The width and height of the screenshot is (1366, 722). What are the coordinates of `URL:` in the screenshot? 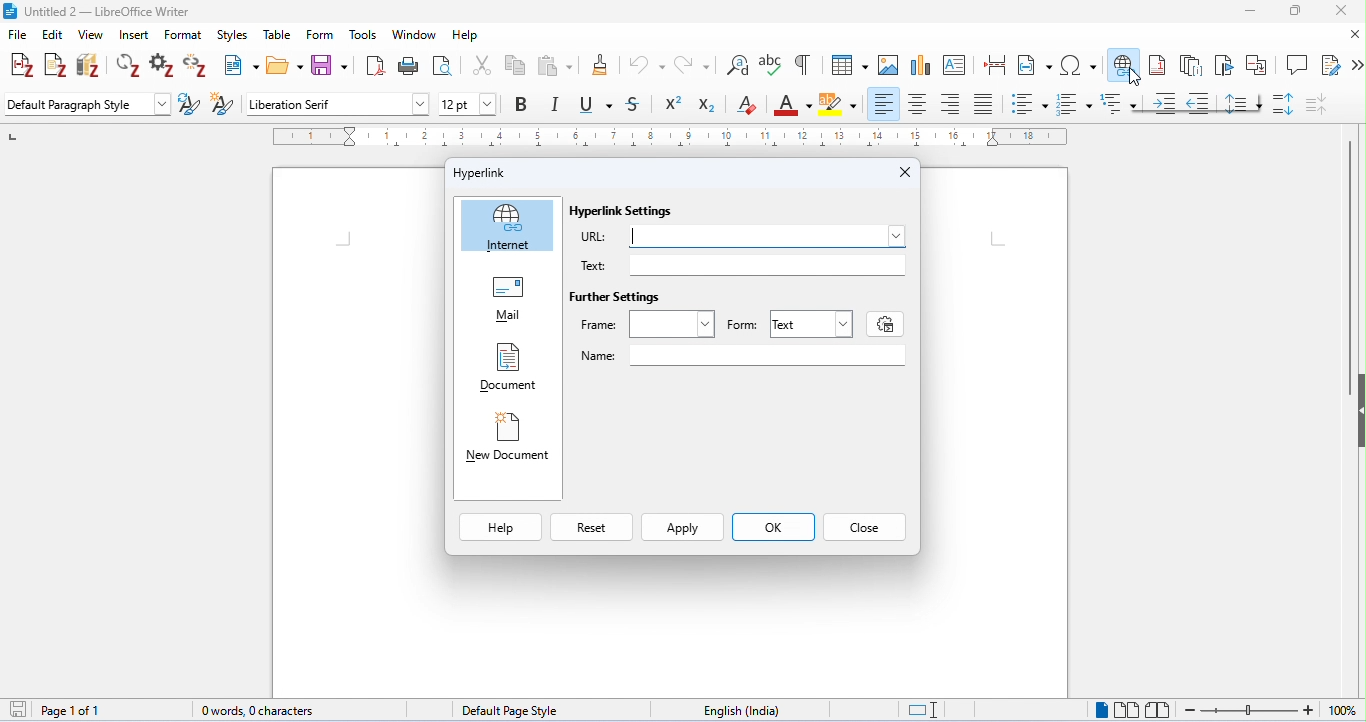 It's located at (596, 233).